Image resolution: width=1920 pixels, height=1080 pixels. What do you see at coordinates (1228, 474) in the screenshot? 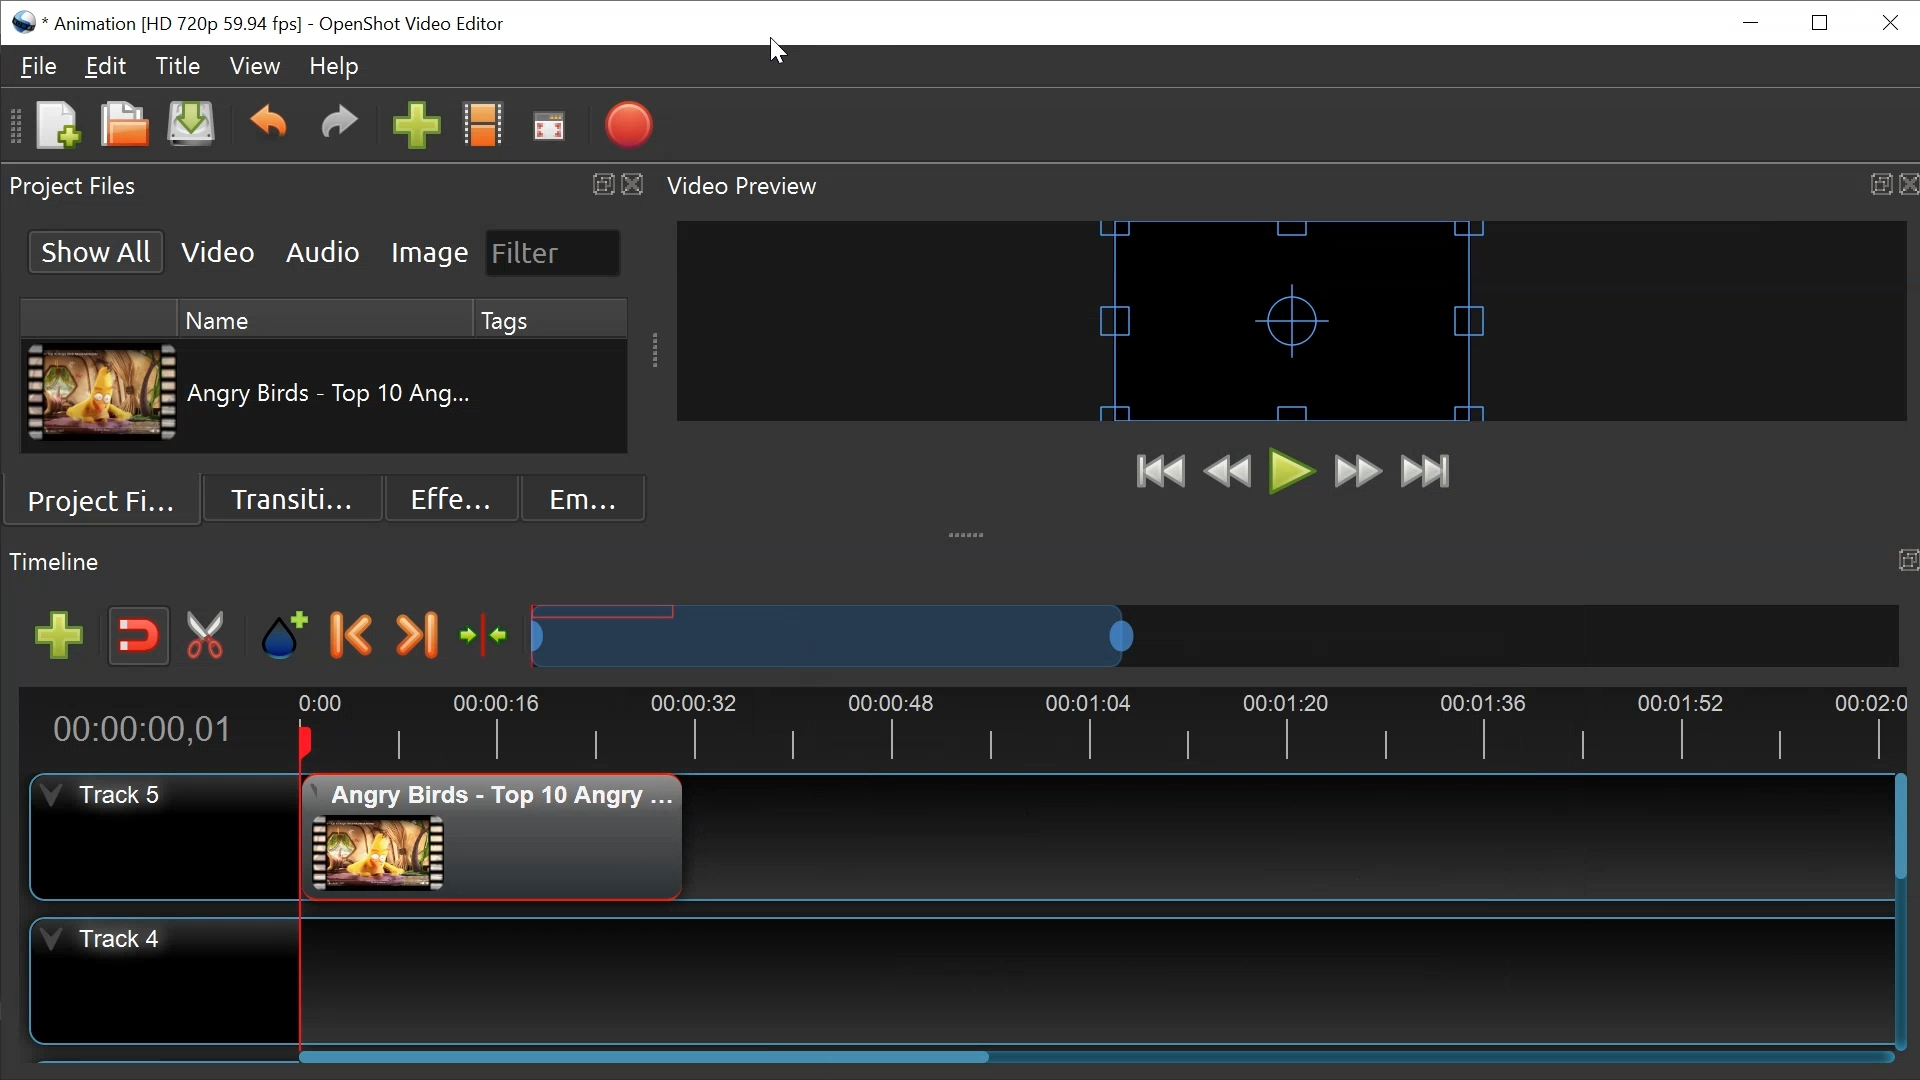
I see `Rewind` at bounding box center [1228, 474].